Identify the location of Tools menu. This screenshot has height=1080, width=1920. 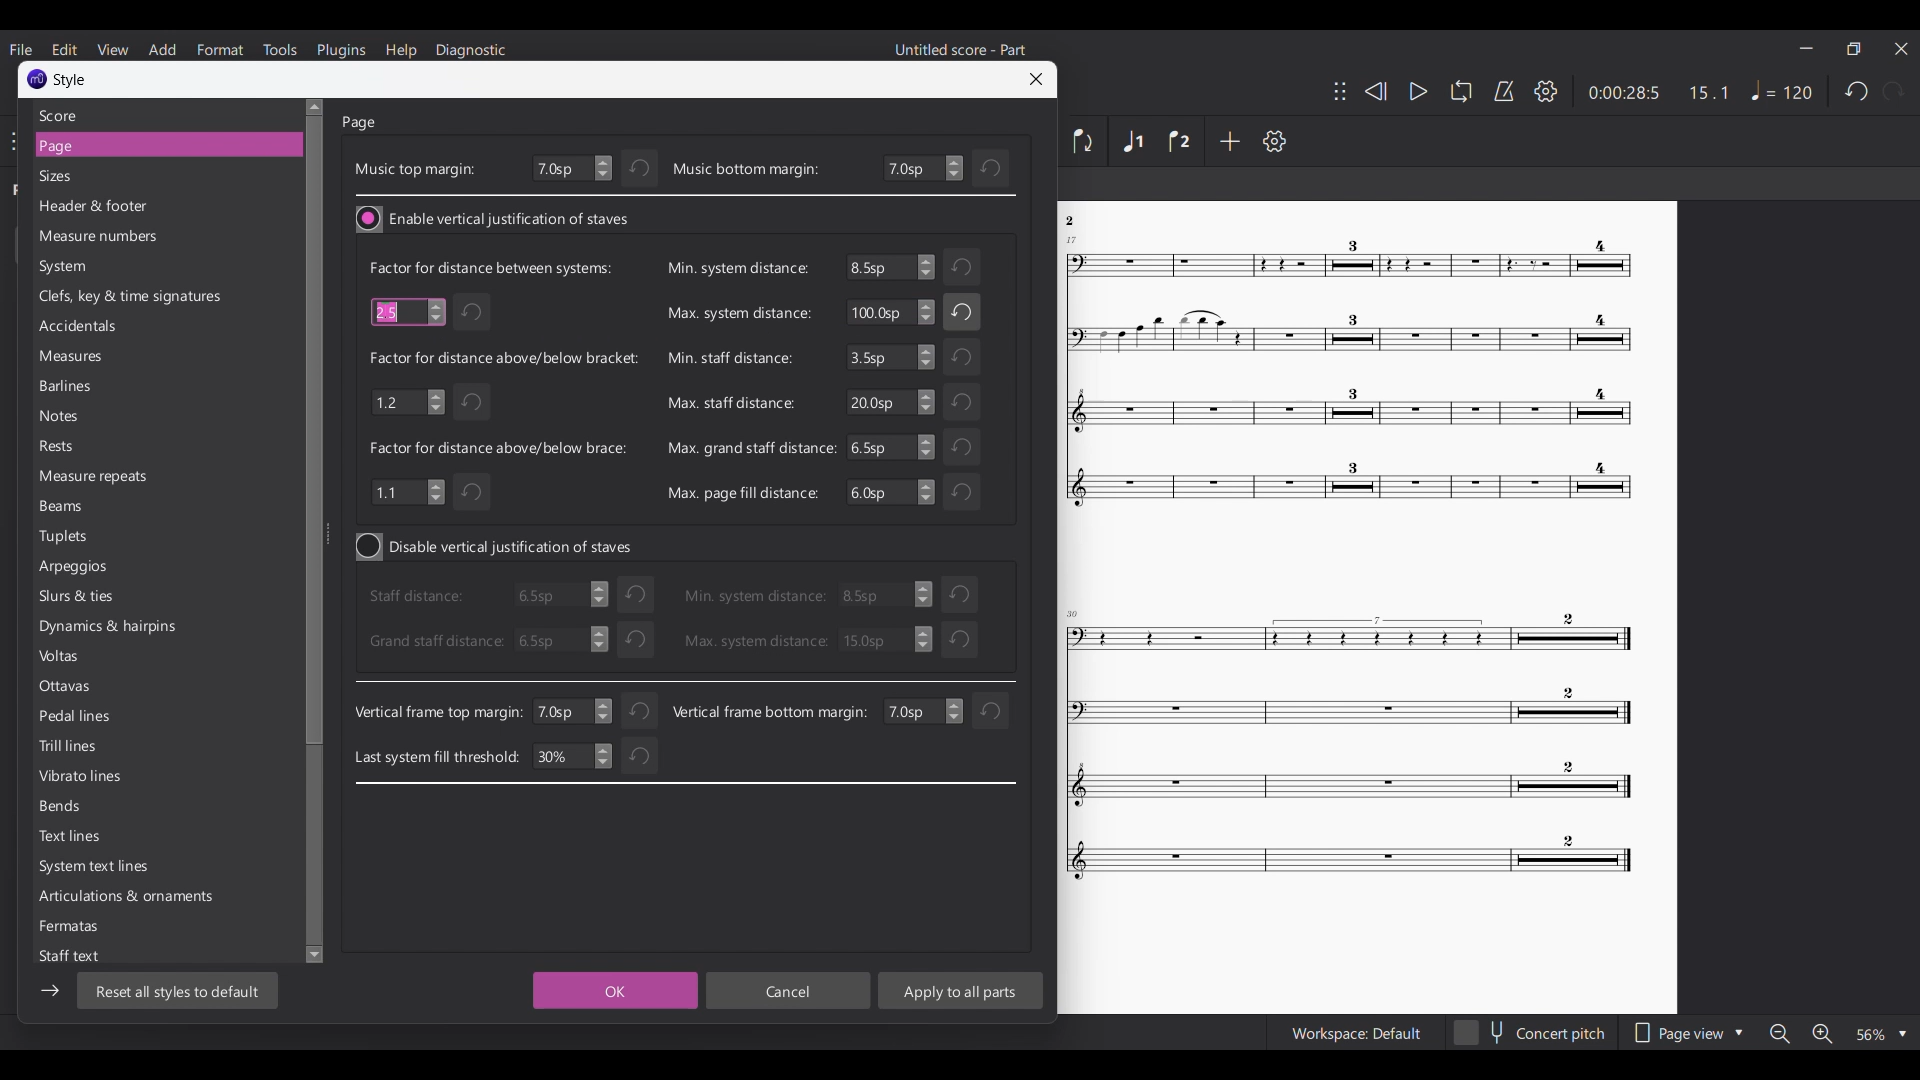
(279, 49).